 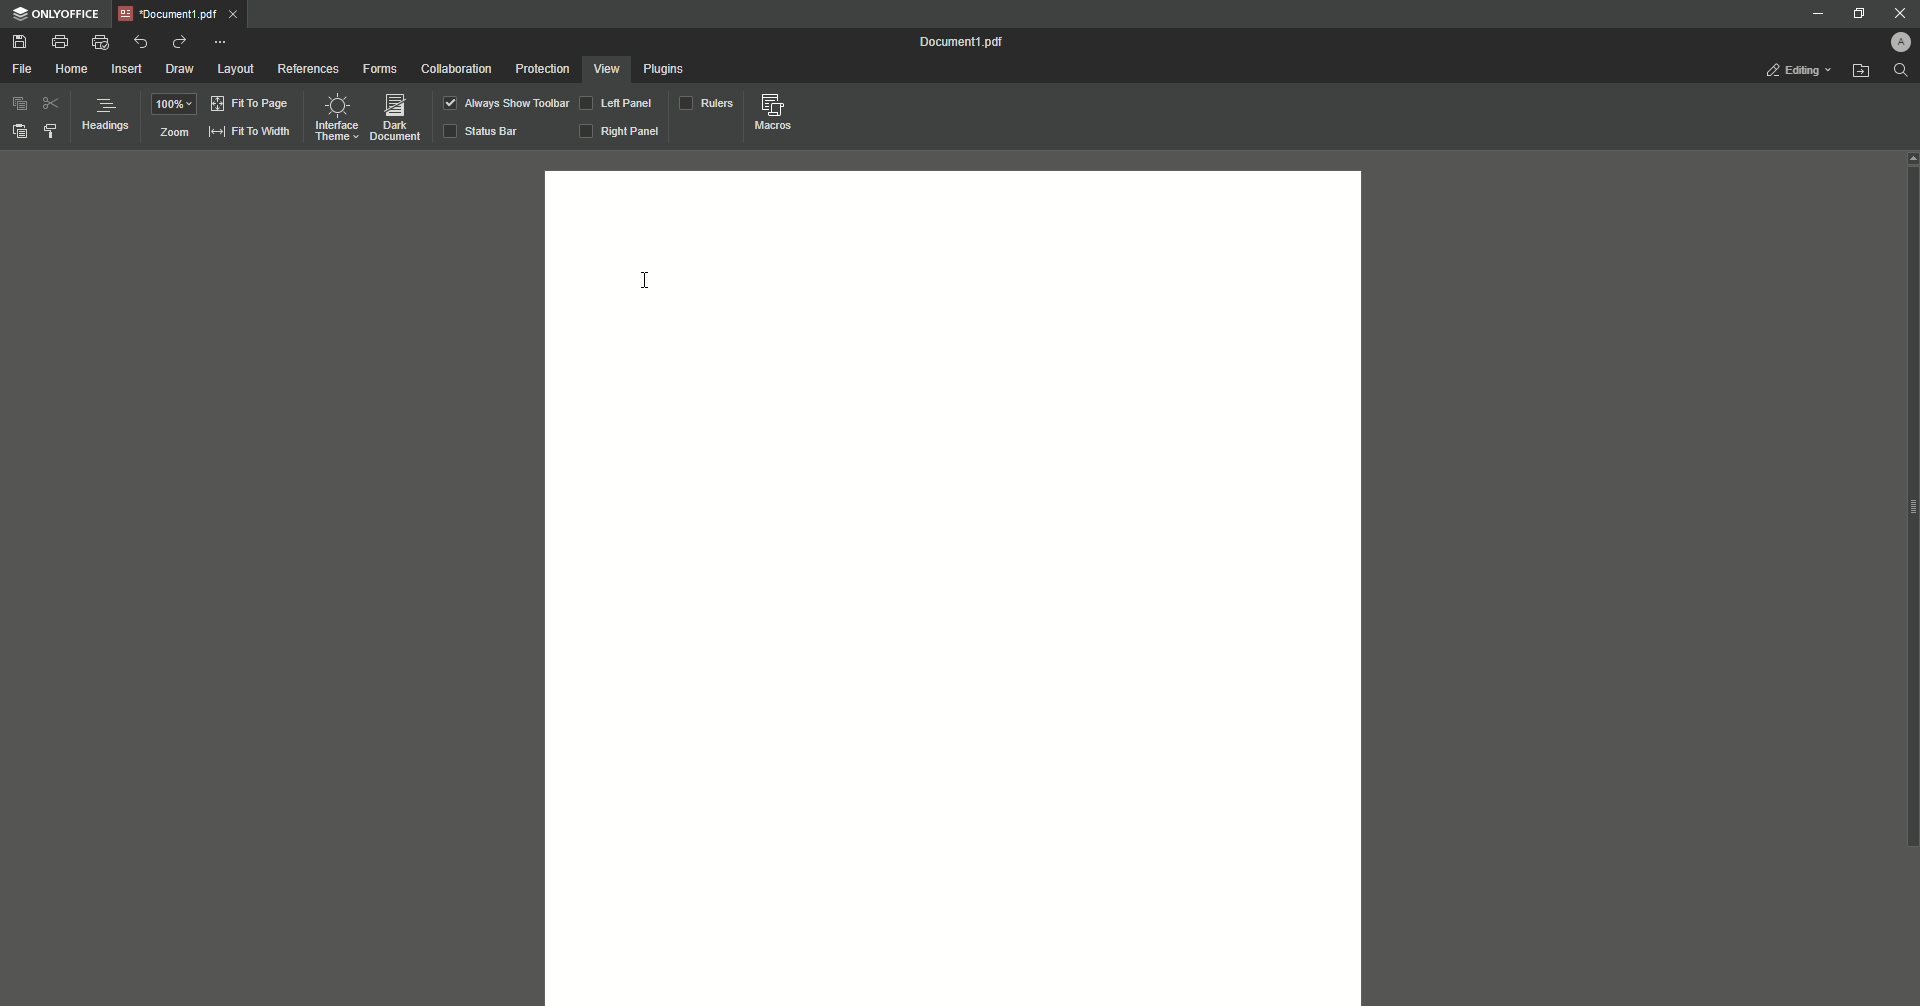 What do you see at coordinates (618, 103) in the screenshot?
I see `Left Panel` at bounding box center [618, 103].